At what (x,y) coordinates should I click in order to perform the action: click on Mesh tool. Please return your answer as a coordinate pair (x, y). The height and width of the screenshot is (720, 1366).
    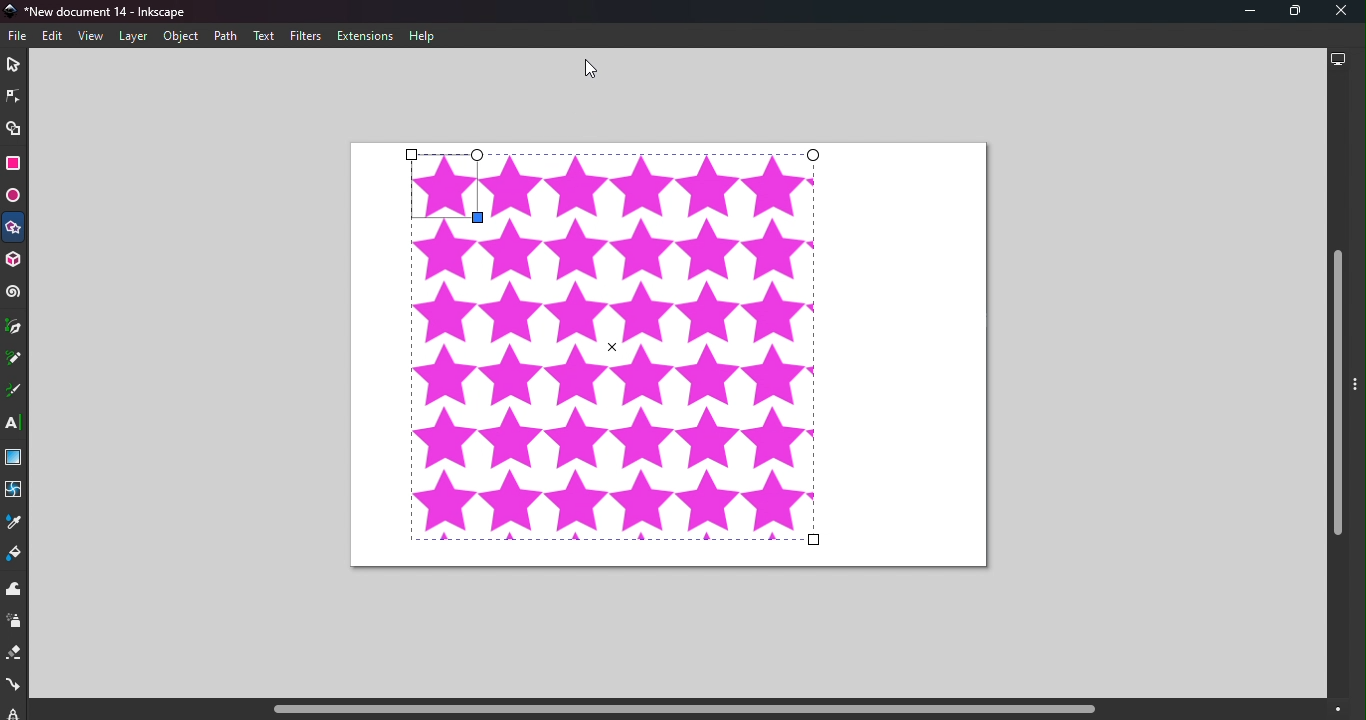
    Looking at the image, I should click on (16, 495).